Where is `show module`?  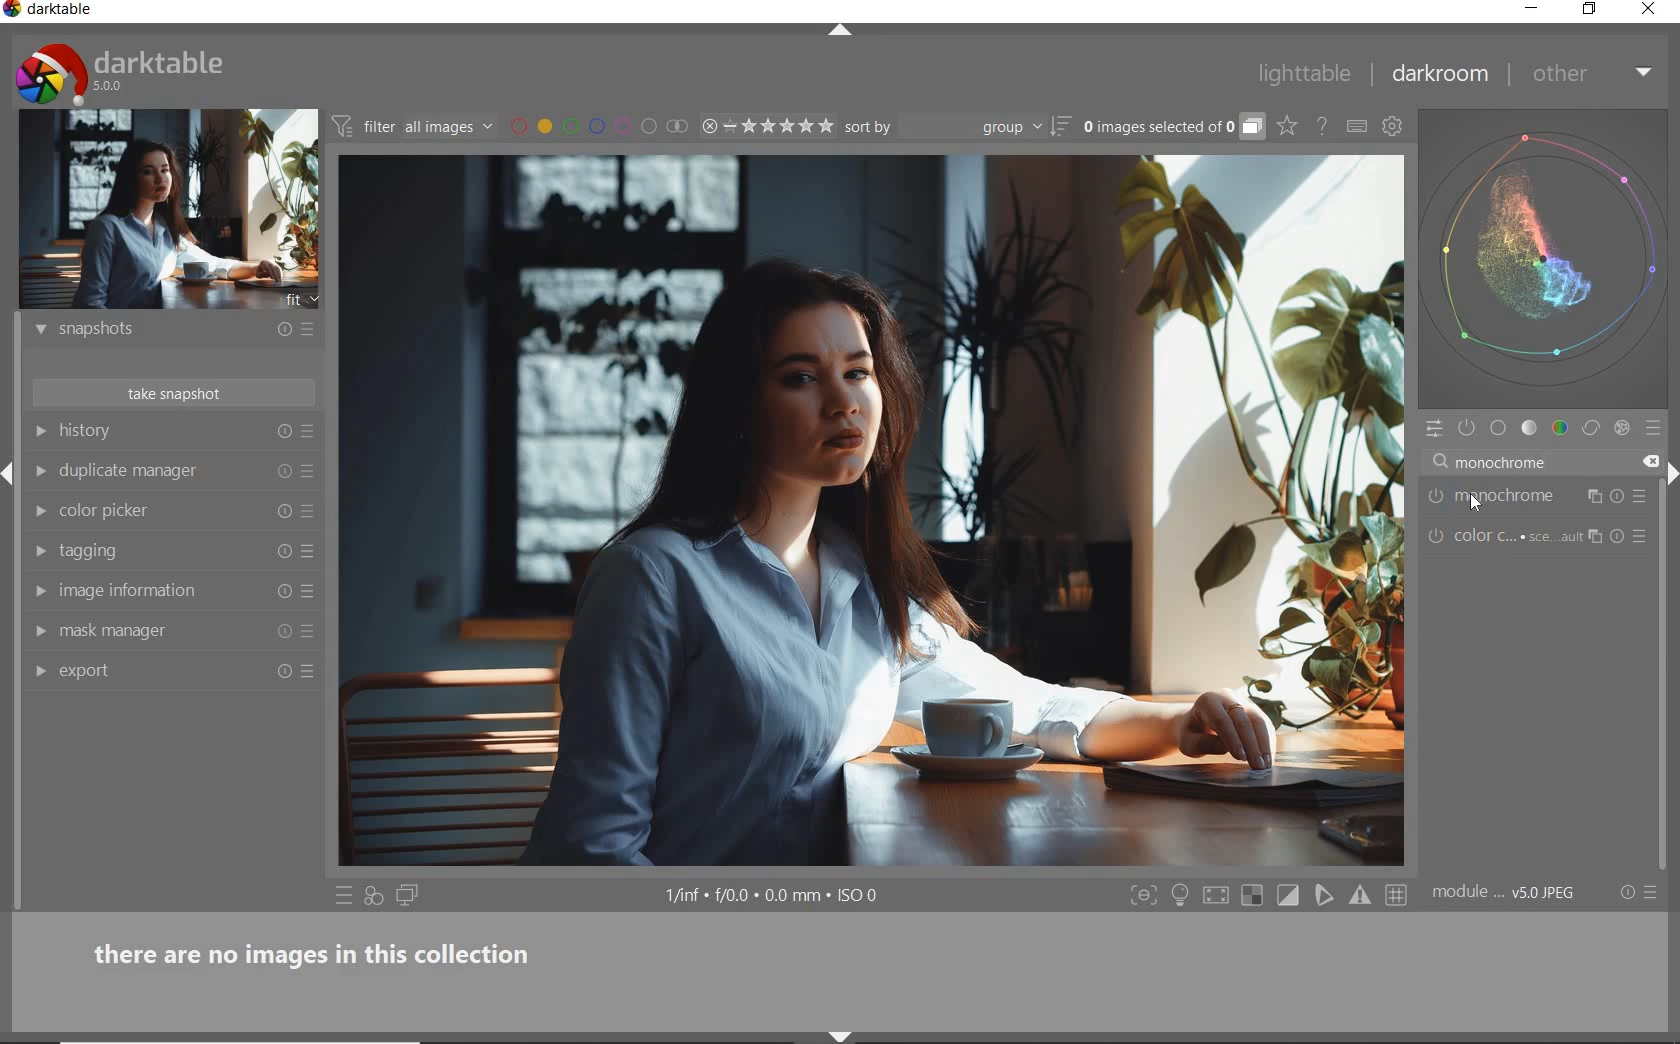
show module is located at coordinates (37, 590).